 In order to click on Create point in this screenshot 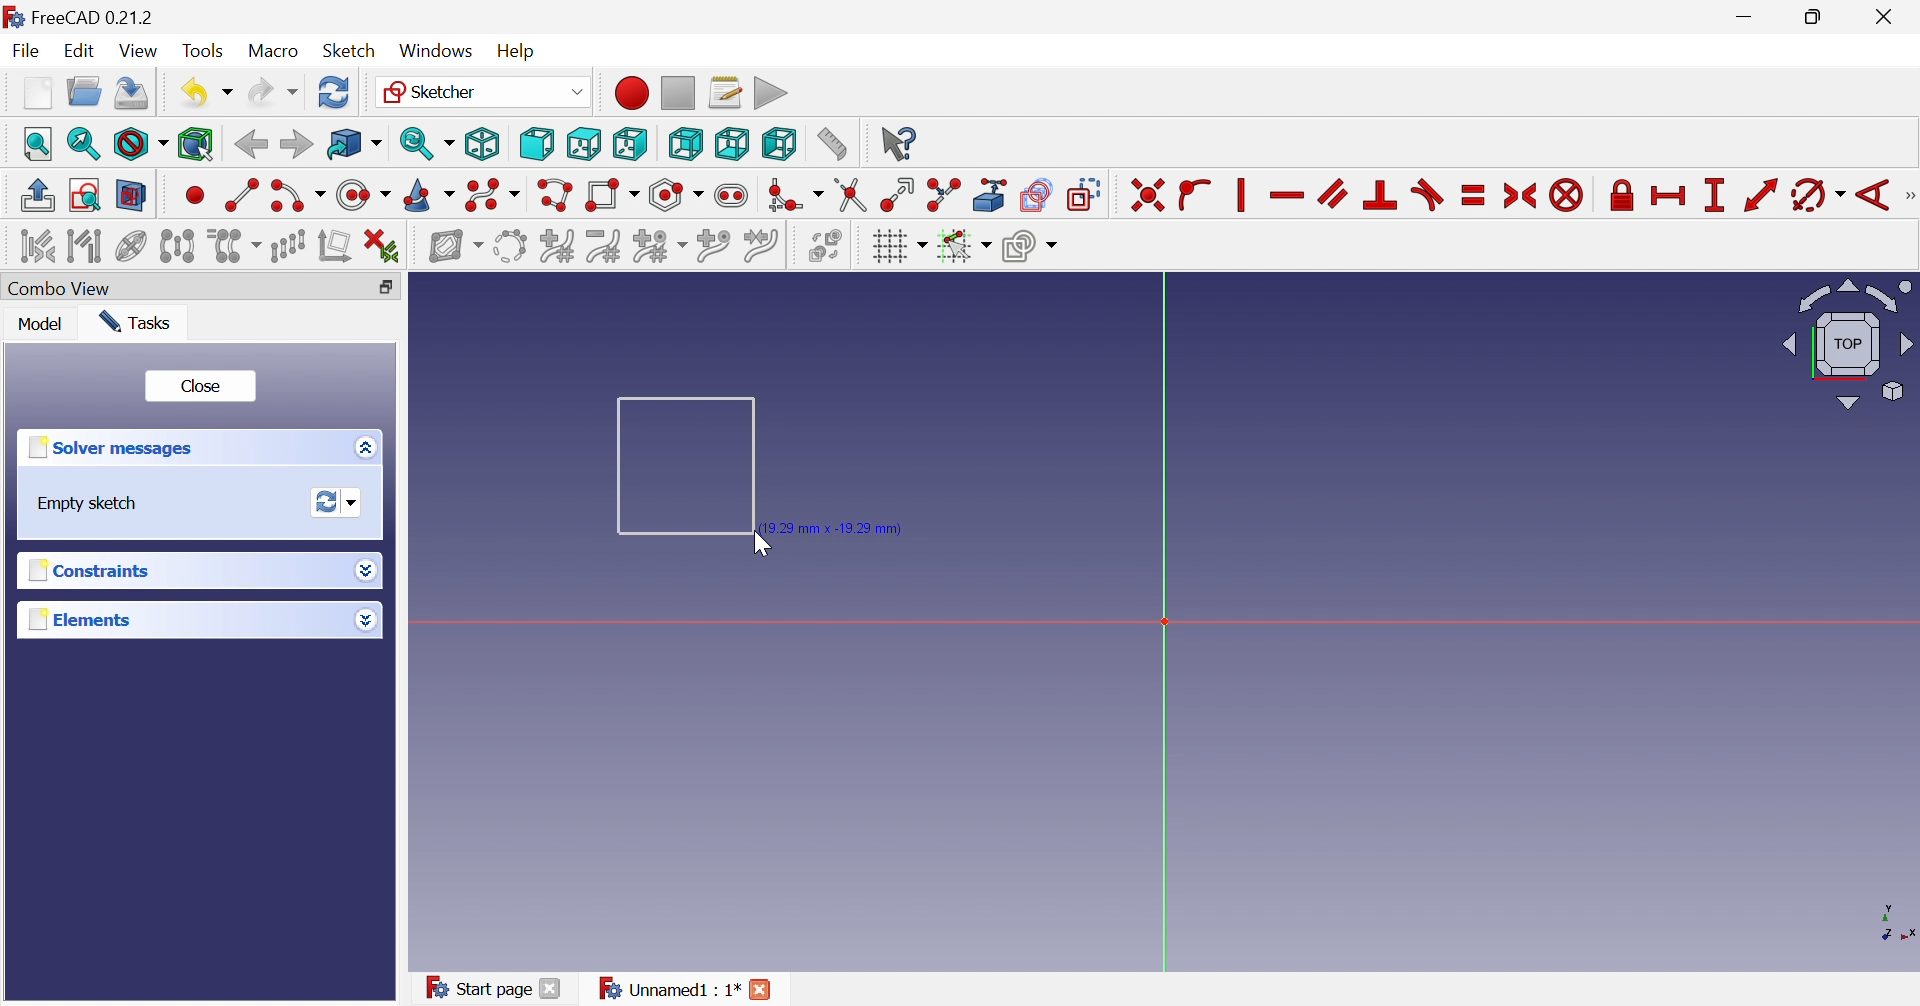, I will do `click(195, 194)`.